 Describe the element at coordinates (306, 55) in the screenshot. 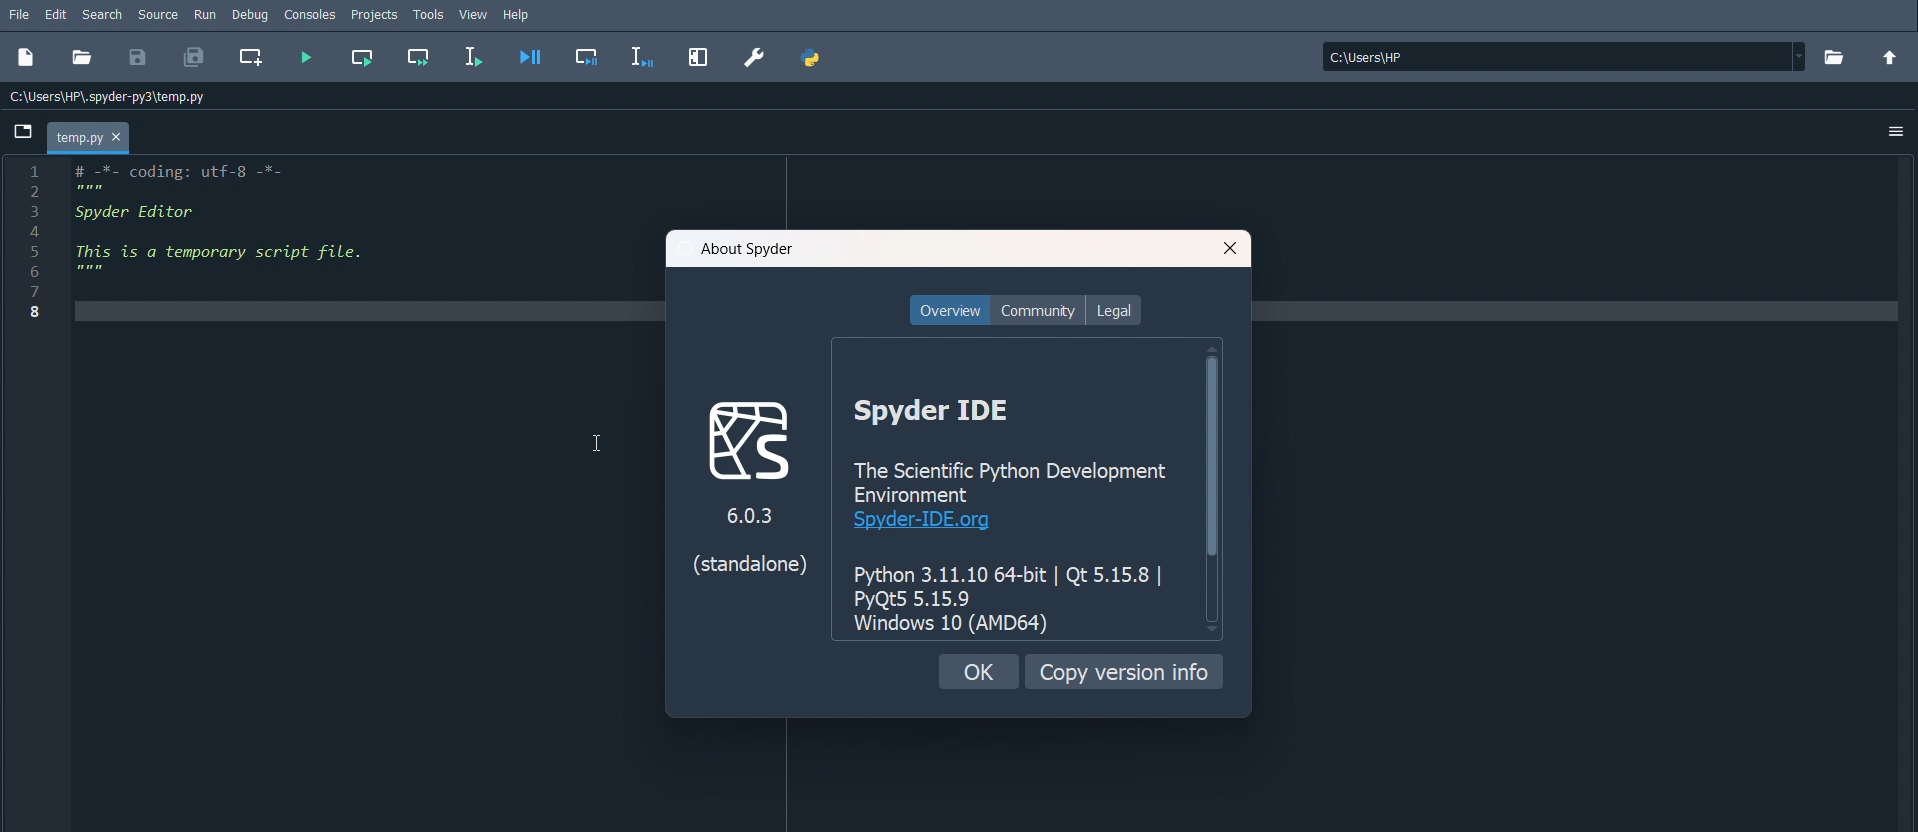

I see `Run file` at that location.